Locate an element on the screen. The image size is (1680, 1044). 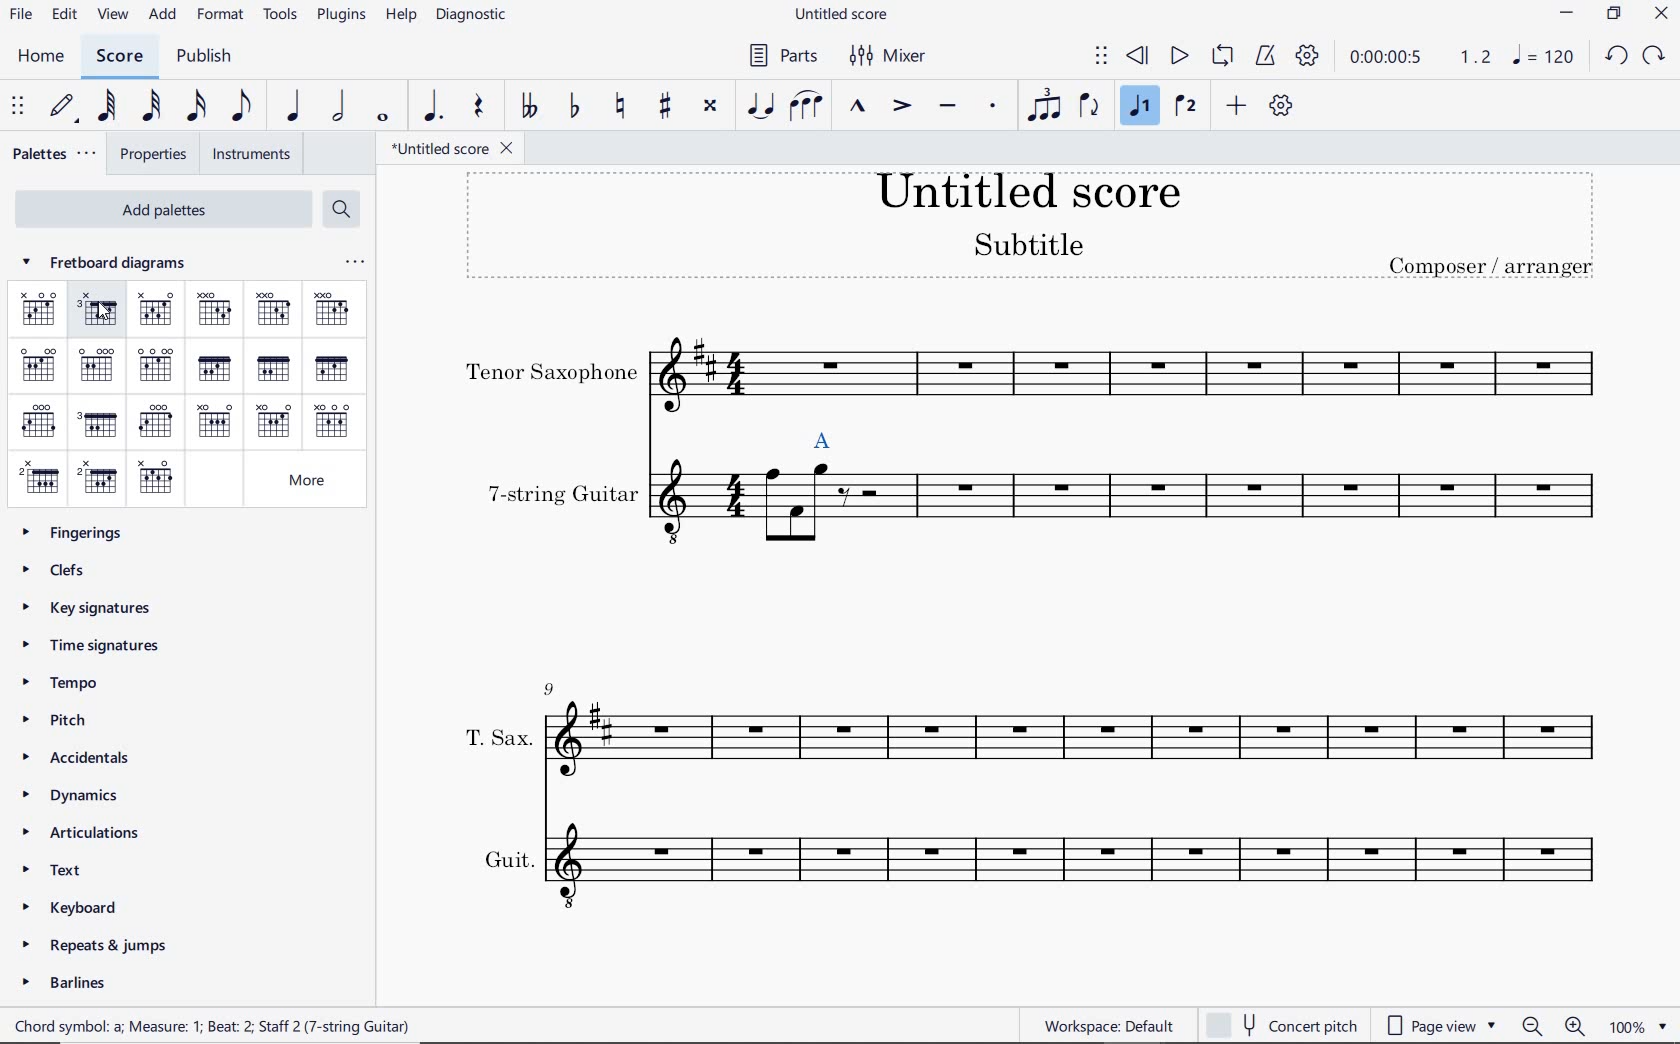
VOICE 1 is located at coordinates (1138, 107).